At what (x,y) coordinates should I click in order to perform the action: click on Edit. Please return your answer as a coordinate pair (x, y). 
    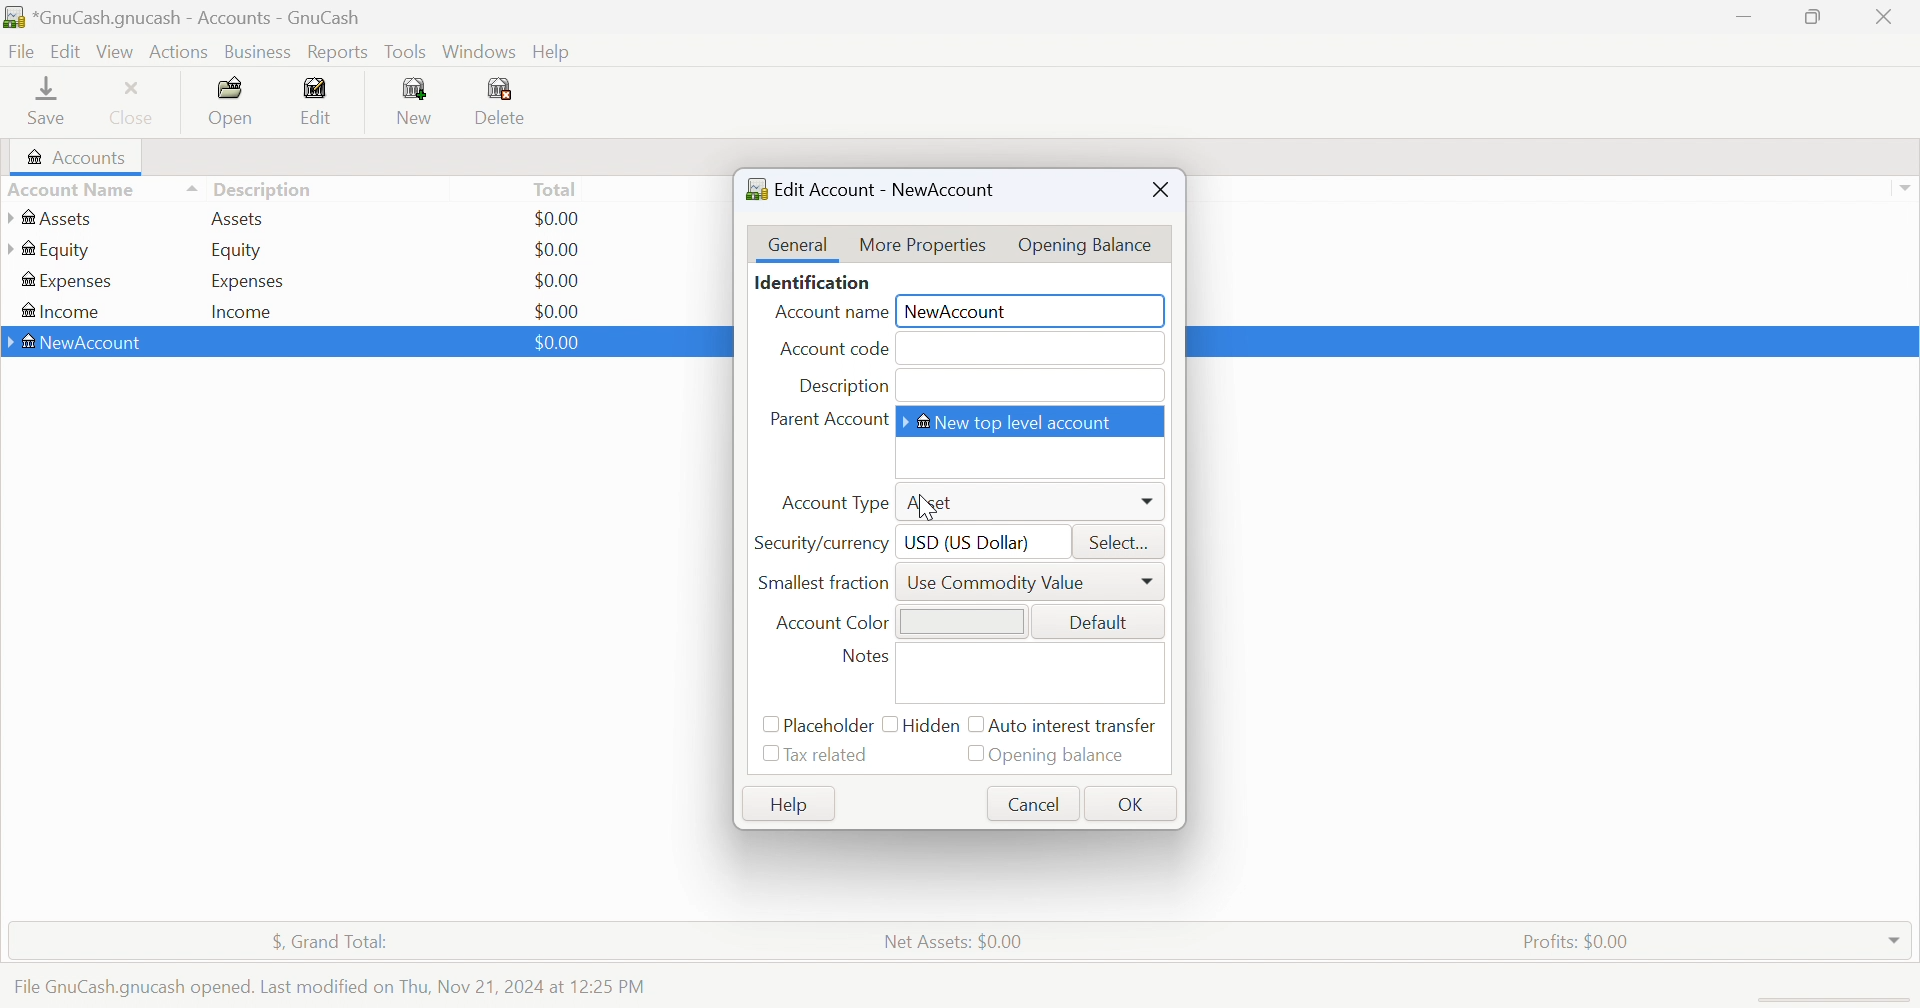
    Looking at the image, I should click on (316, 101).